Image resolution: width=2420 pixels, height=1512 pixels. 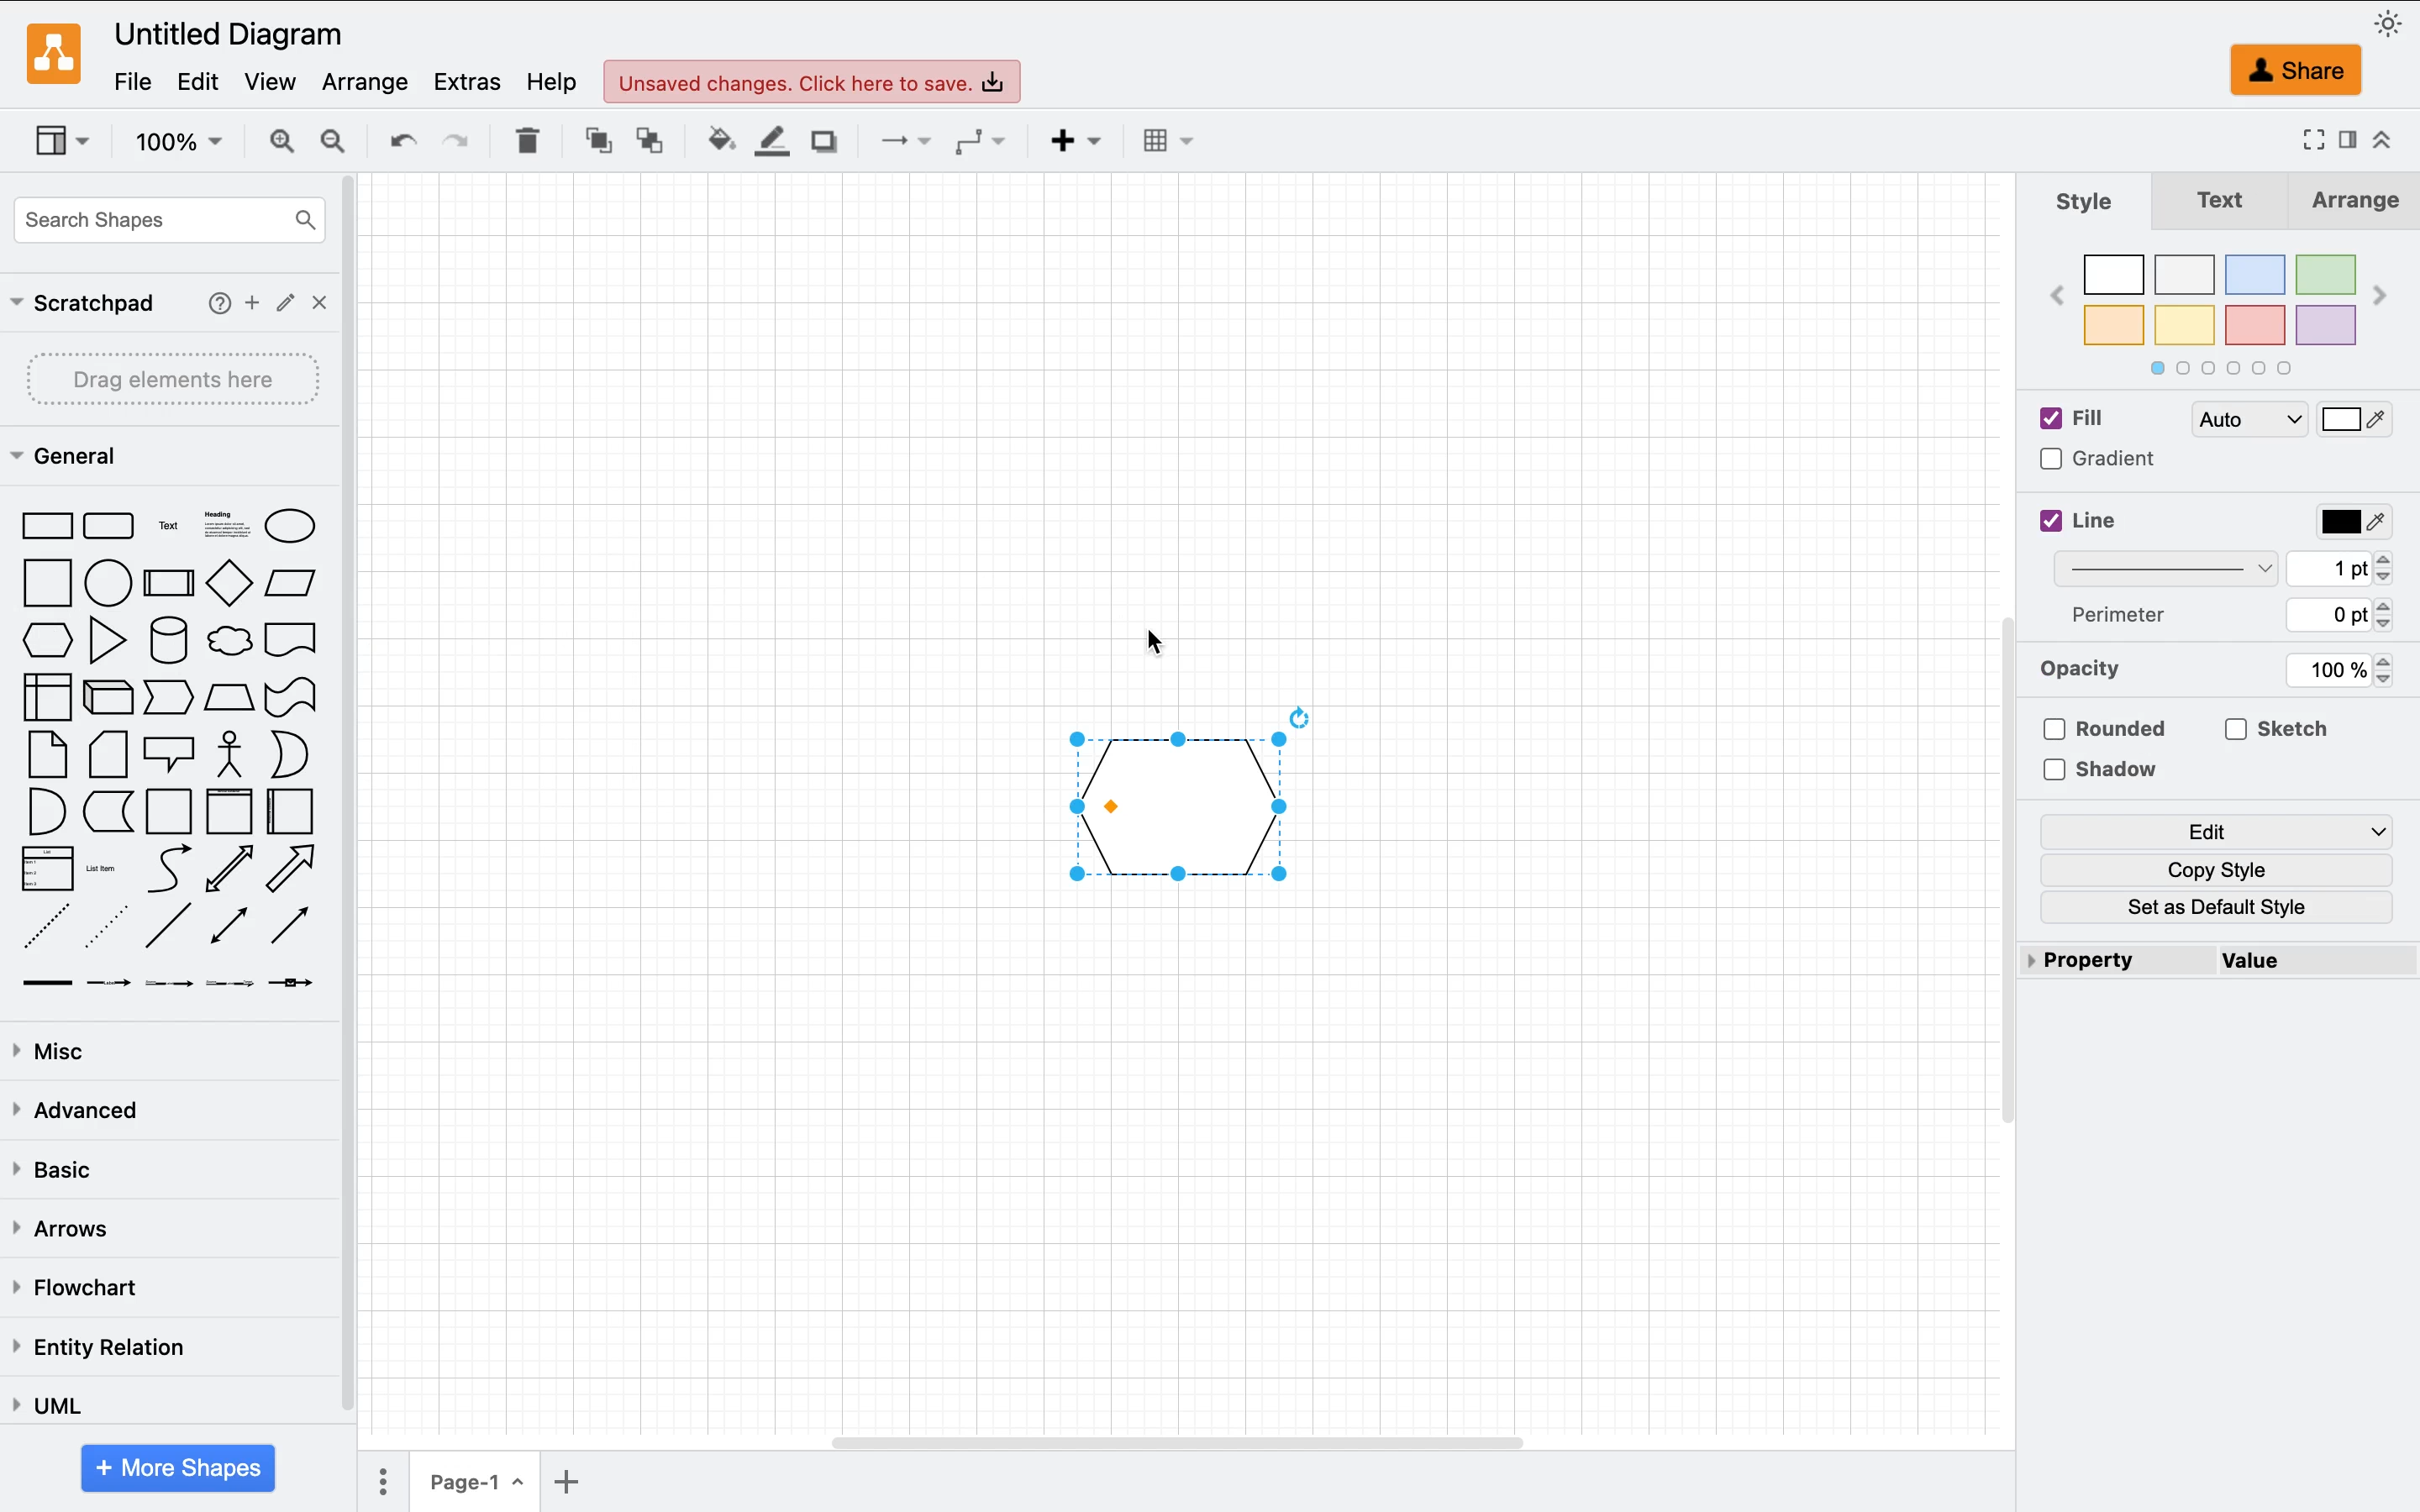 I want to click on arrows, so click(x=58, y=1226).